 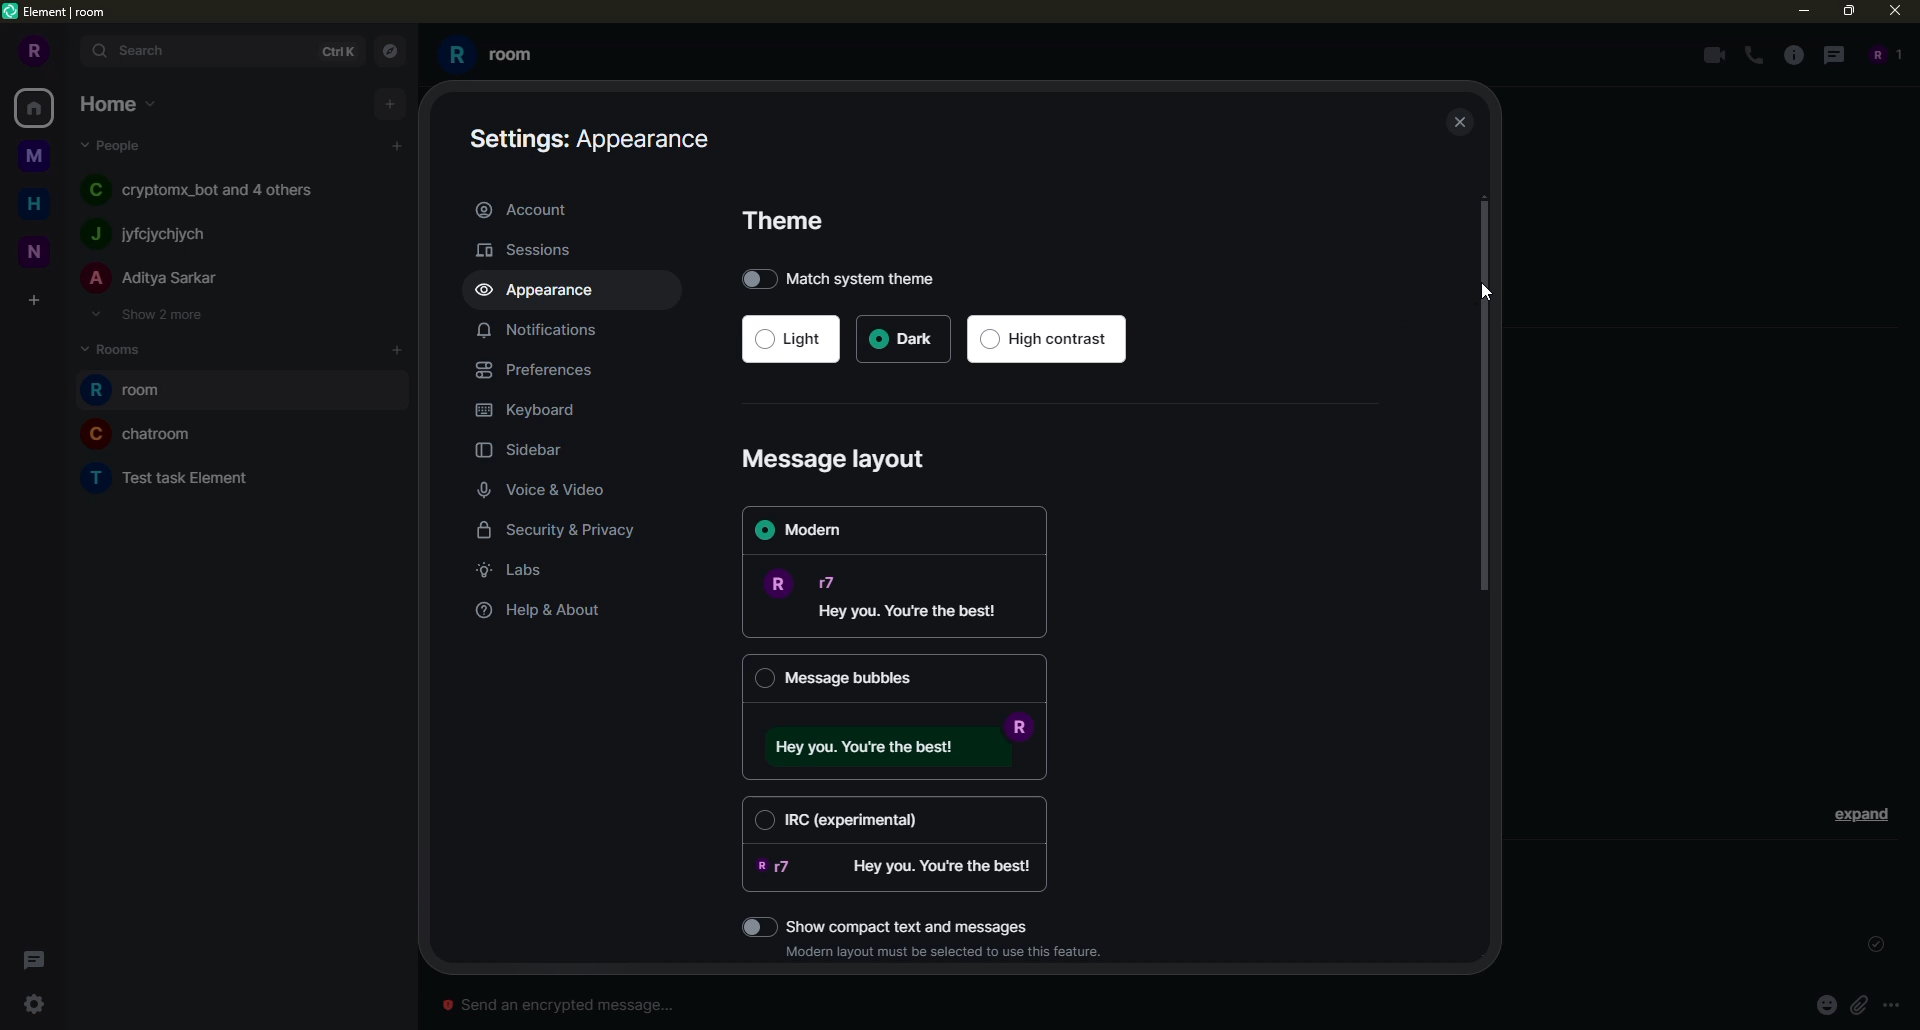 I want to click on rooms, so click(x=120, y=347).